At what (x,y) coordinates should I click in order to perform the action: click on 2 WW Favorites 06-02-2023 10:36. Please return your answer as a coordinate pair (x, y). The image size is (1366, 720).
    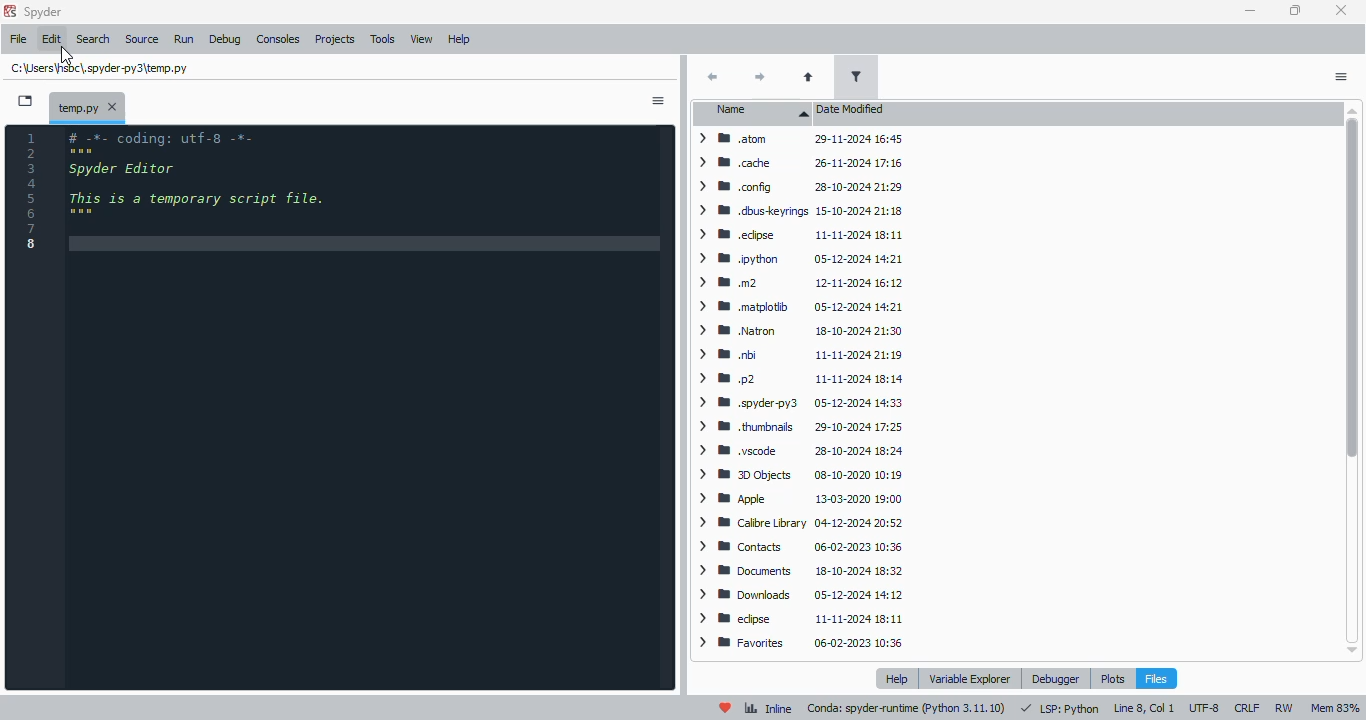
    Looking at the image, I should click on (804, 646).